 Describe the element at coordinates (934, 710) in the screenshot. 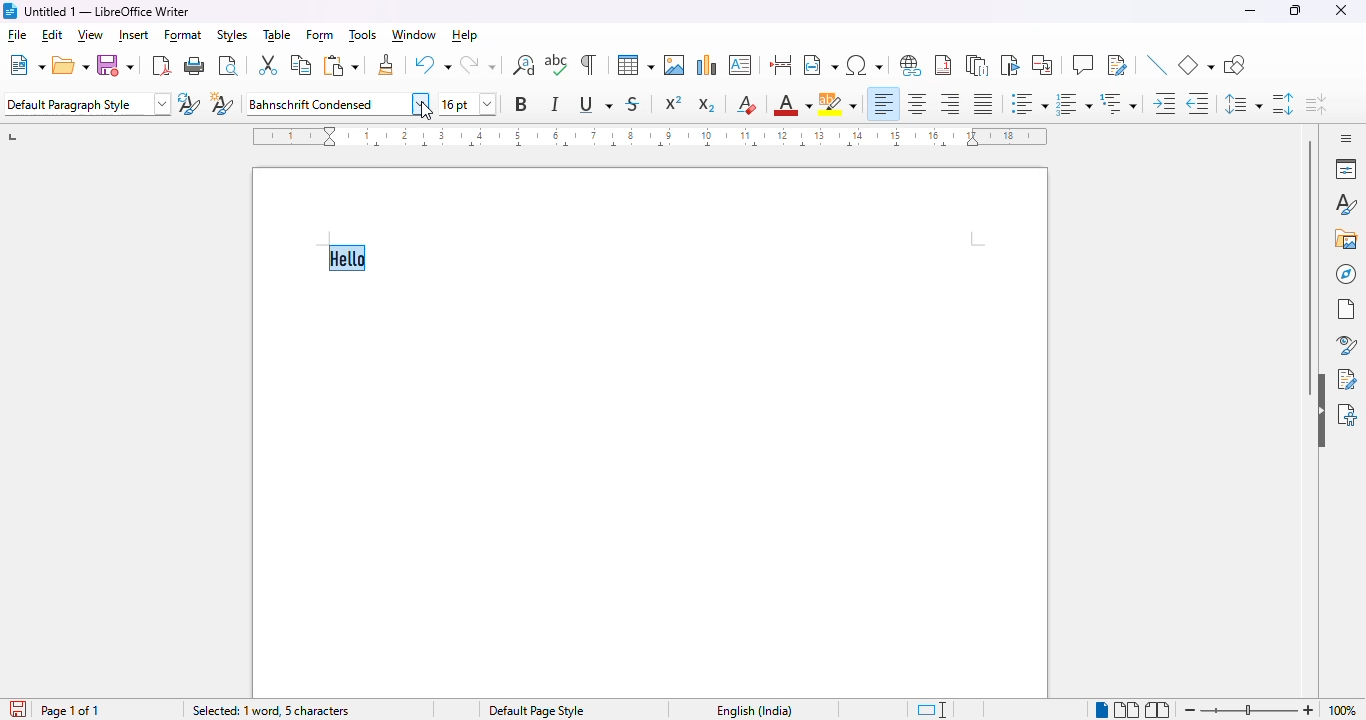

I see `standard language` at that location.